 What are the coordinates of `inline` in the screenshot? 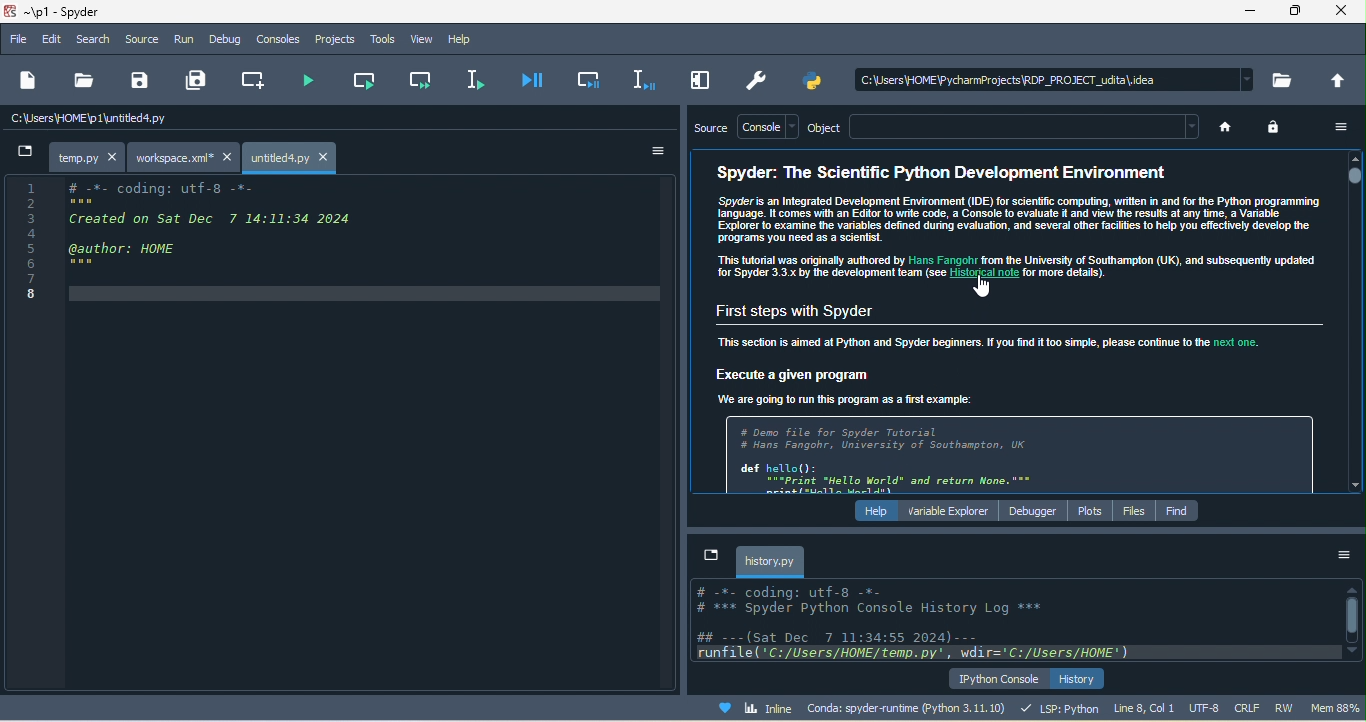 It's located at (751, 711).